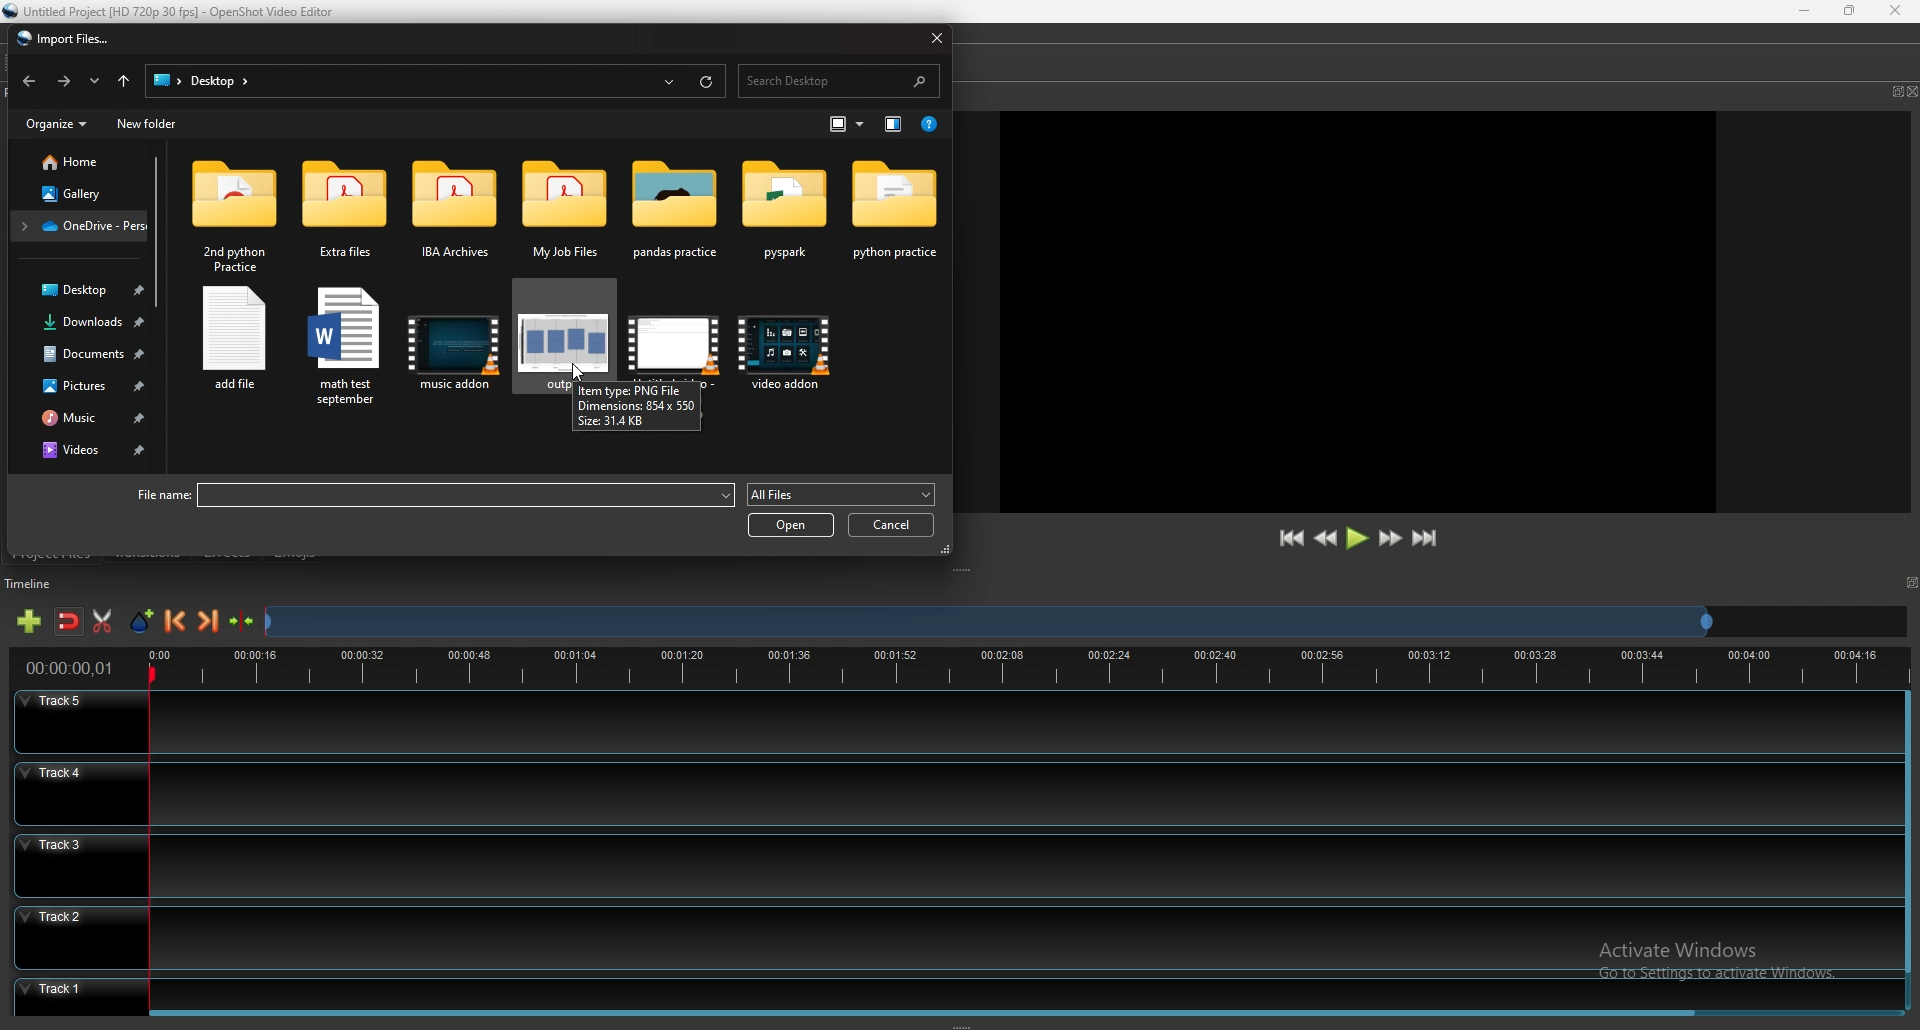  What do you see at coordinates (235, 341) in the screenshot?
I see `file` at bounding box center [235, 341].